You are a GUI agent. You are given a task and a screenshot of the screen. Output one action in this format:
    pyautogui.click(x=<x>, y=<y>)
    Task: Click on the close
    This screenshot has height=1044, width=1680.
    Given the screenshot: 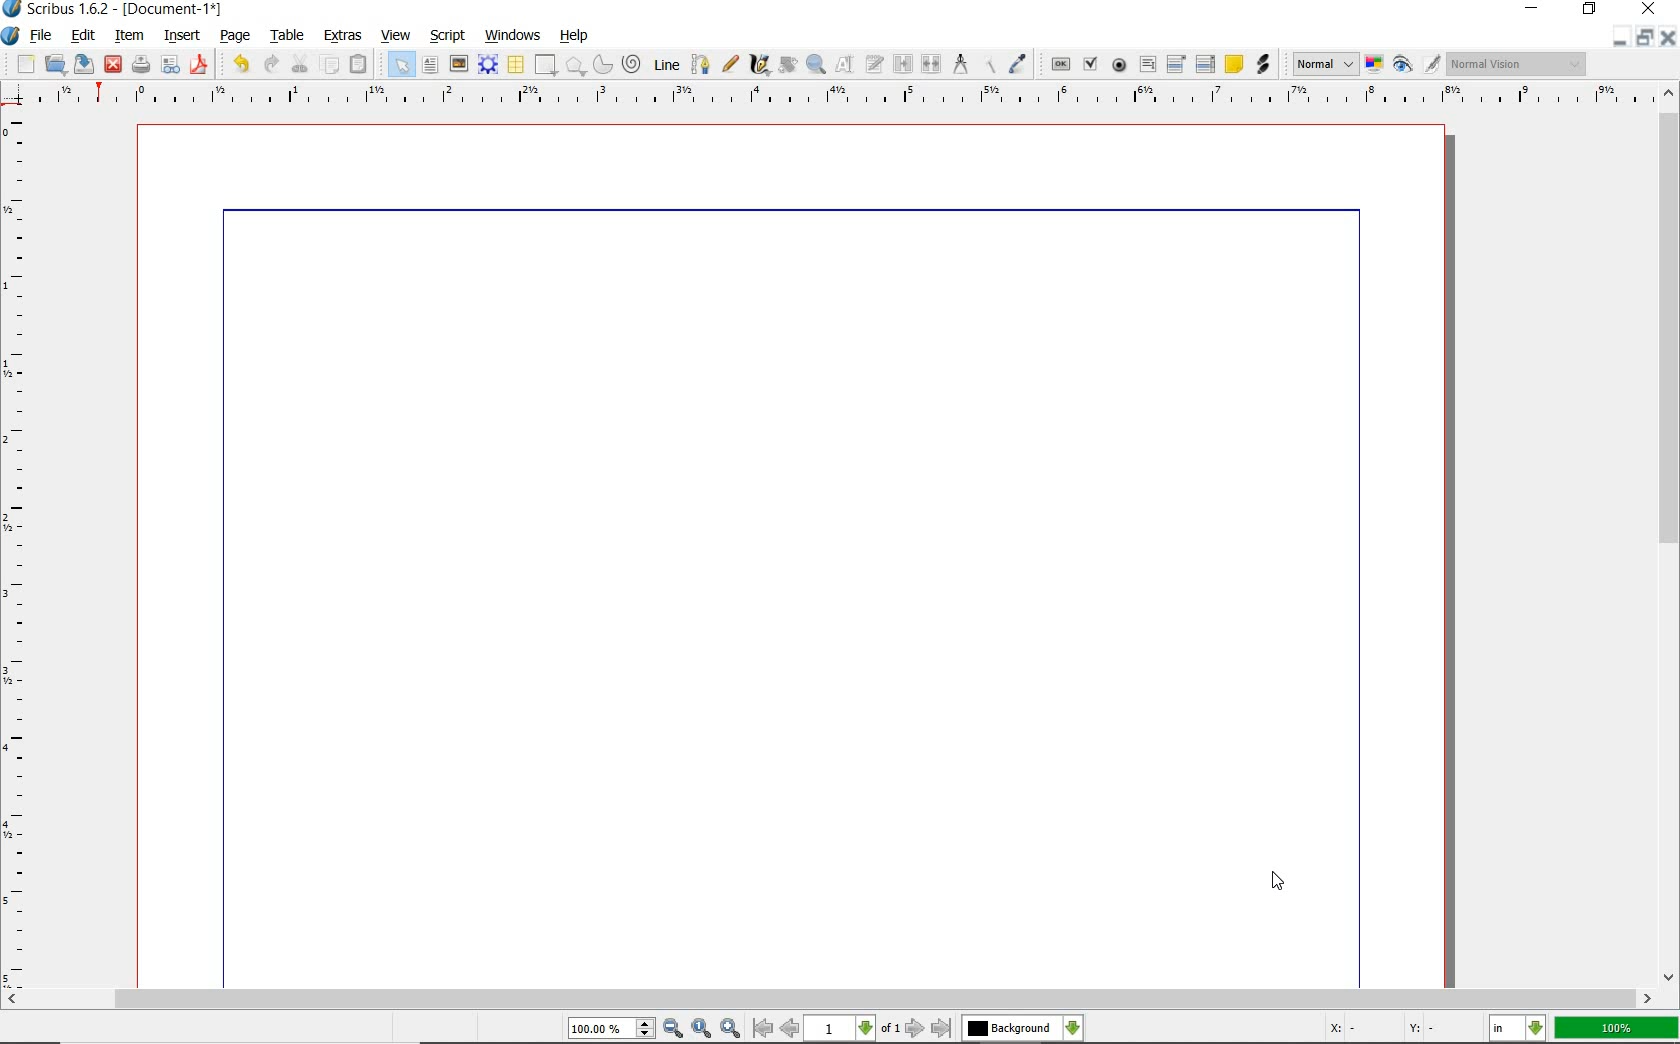 What is the action you would take?
    pyautogui.click(x=1647, y=7)
    